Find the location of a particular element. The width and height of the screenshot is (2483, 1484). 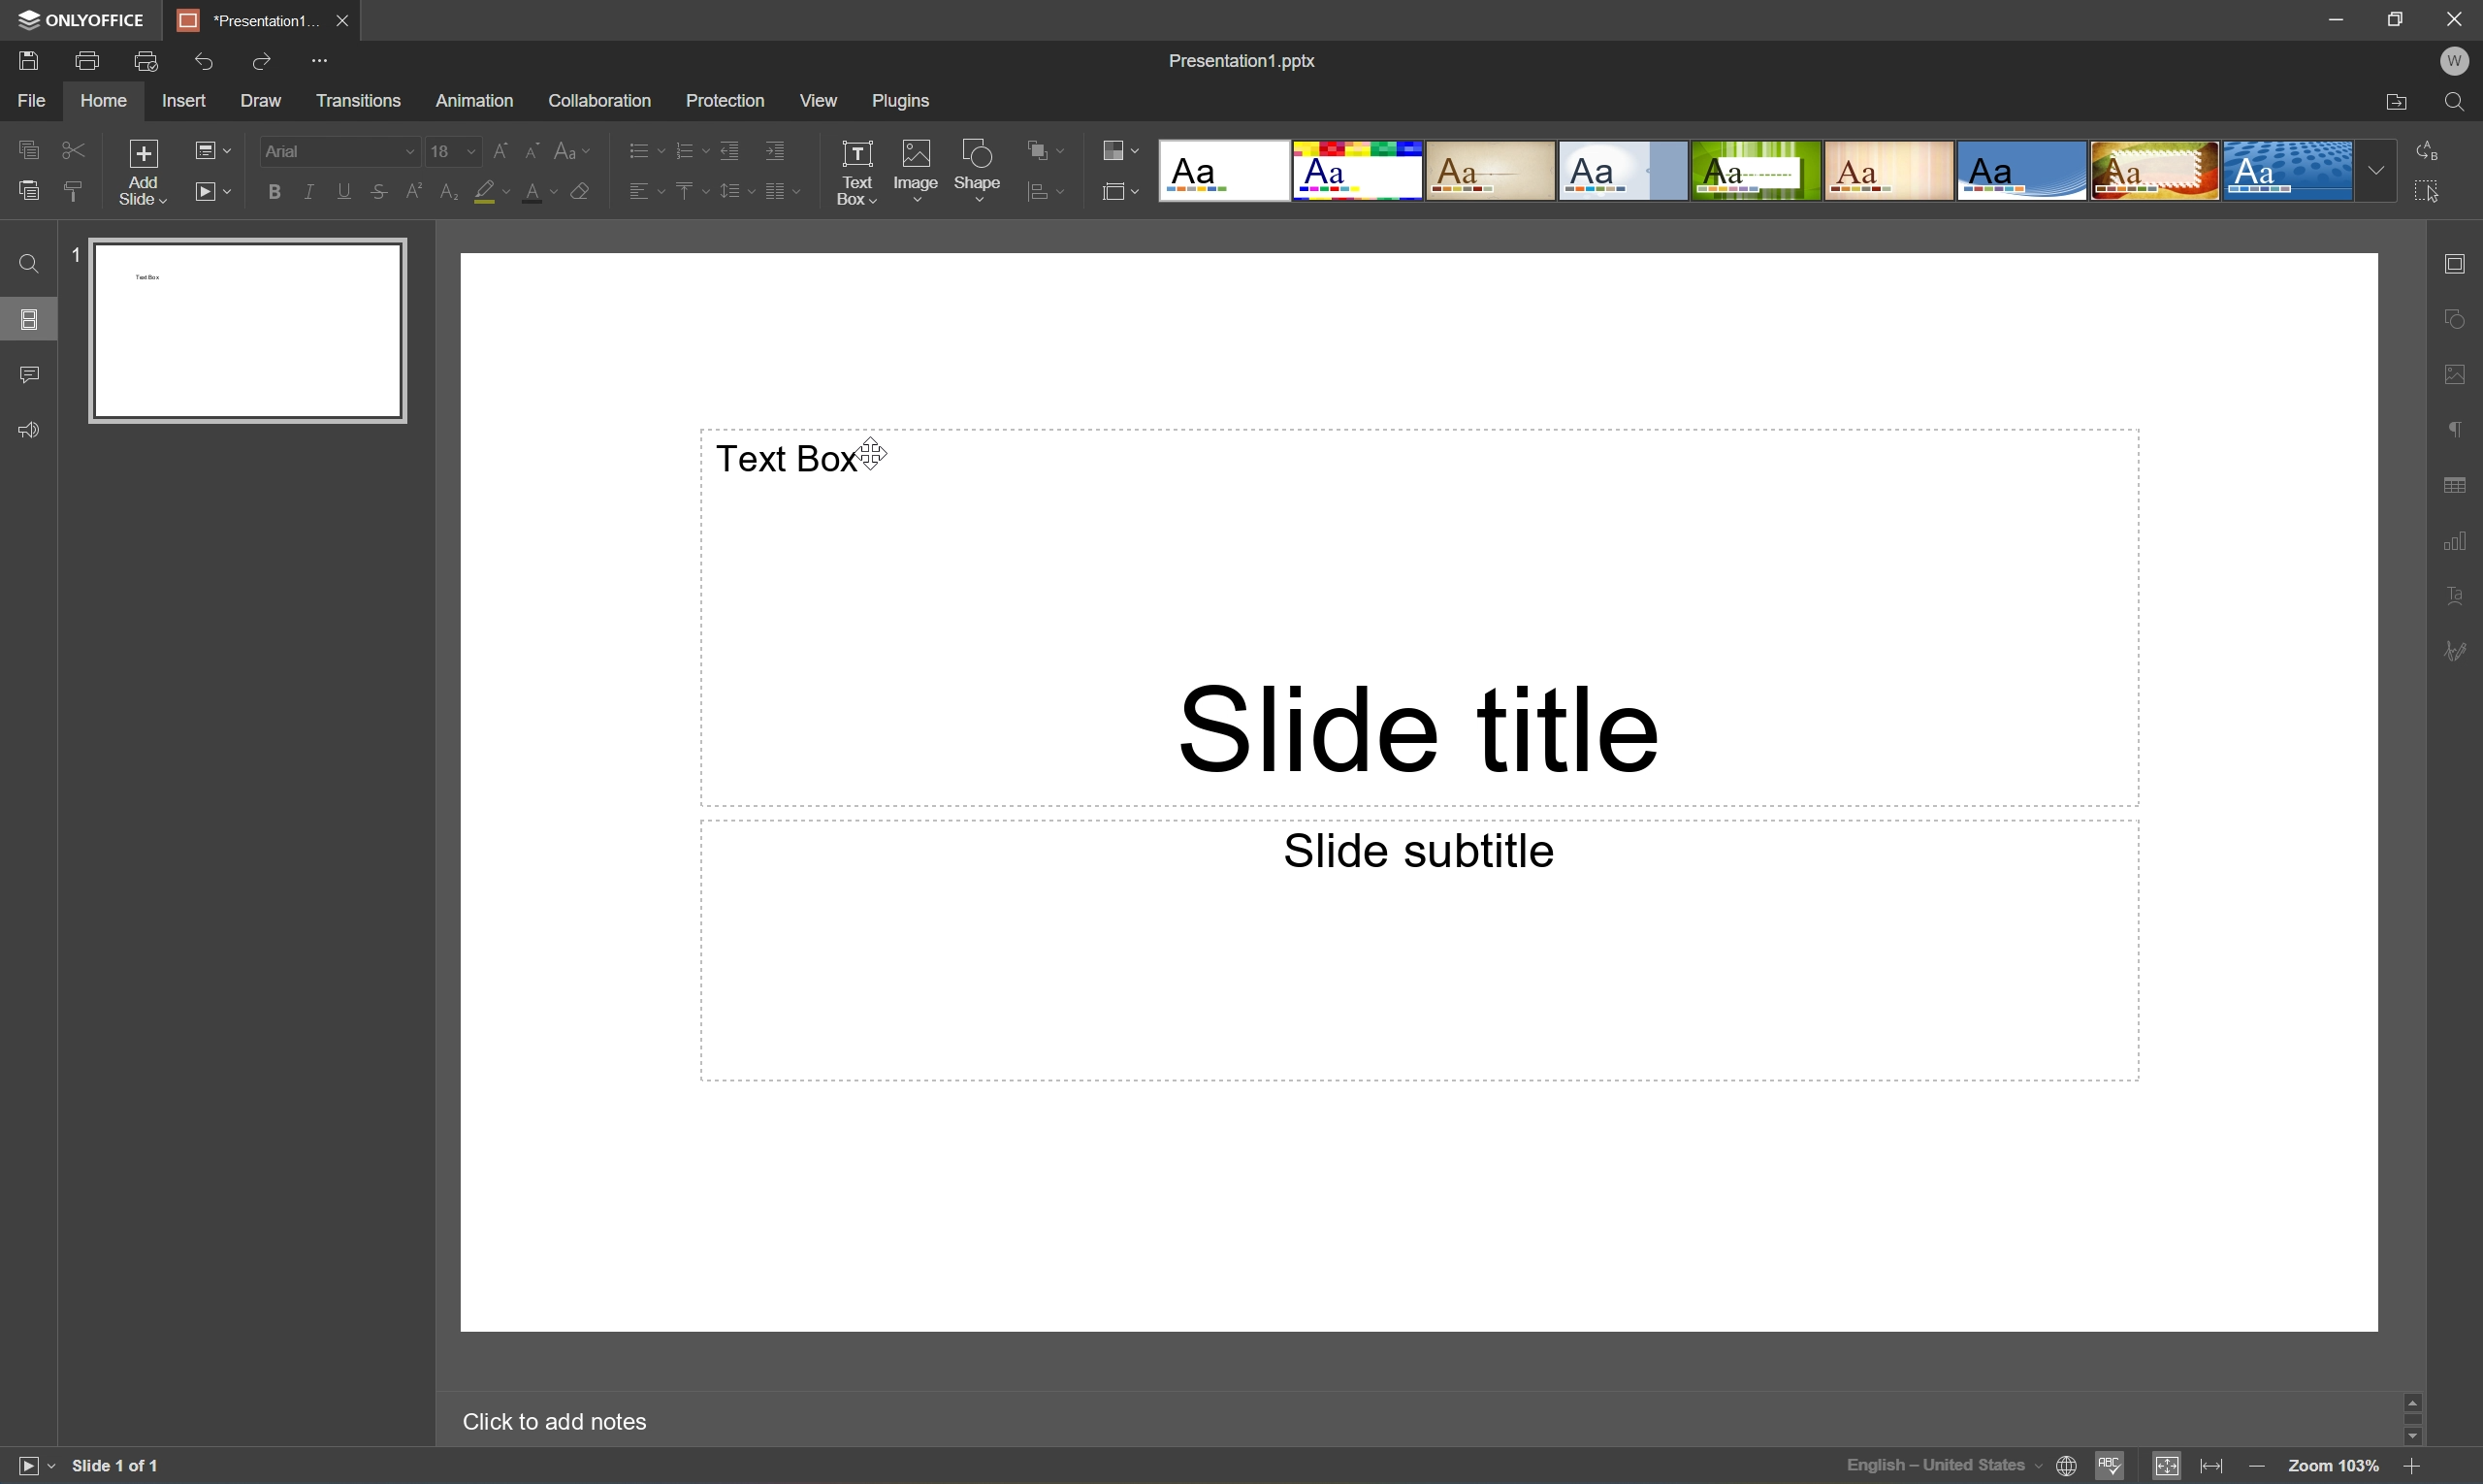

Plugins is located at coordinates (903, 100).